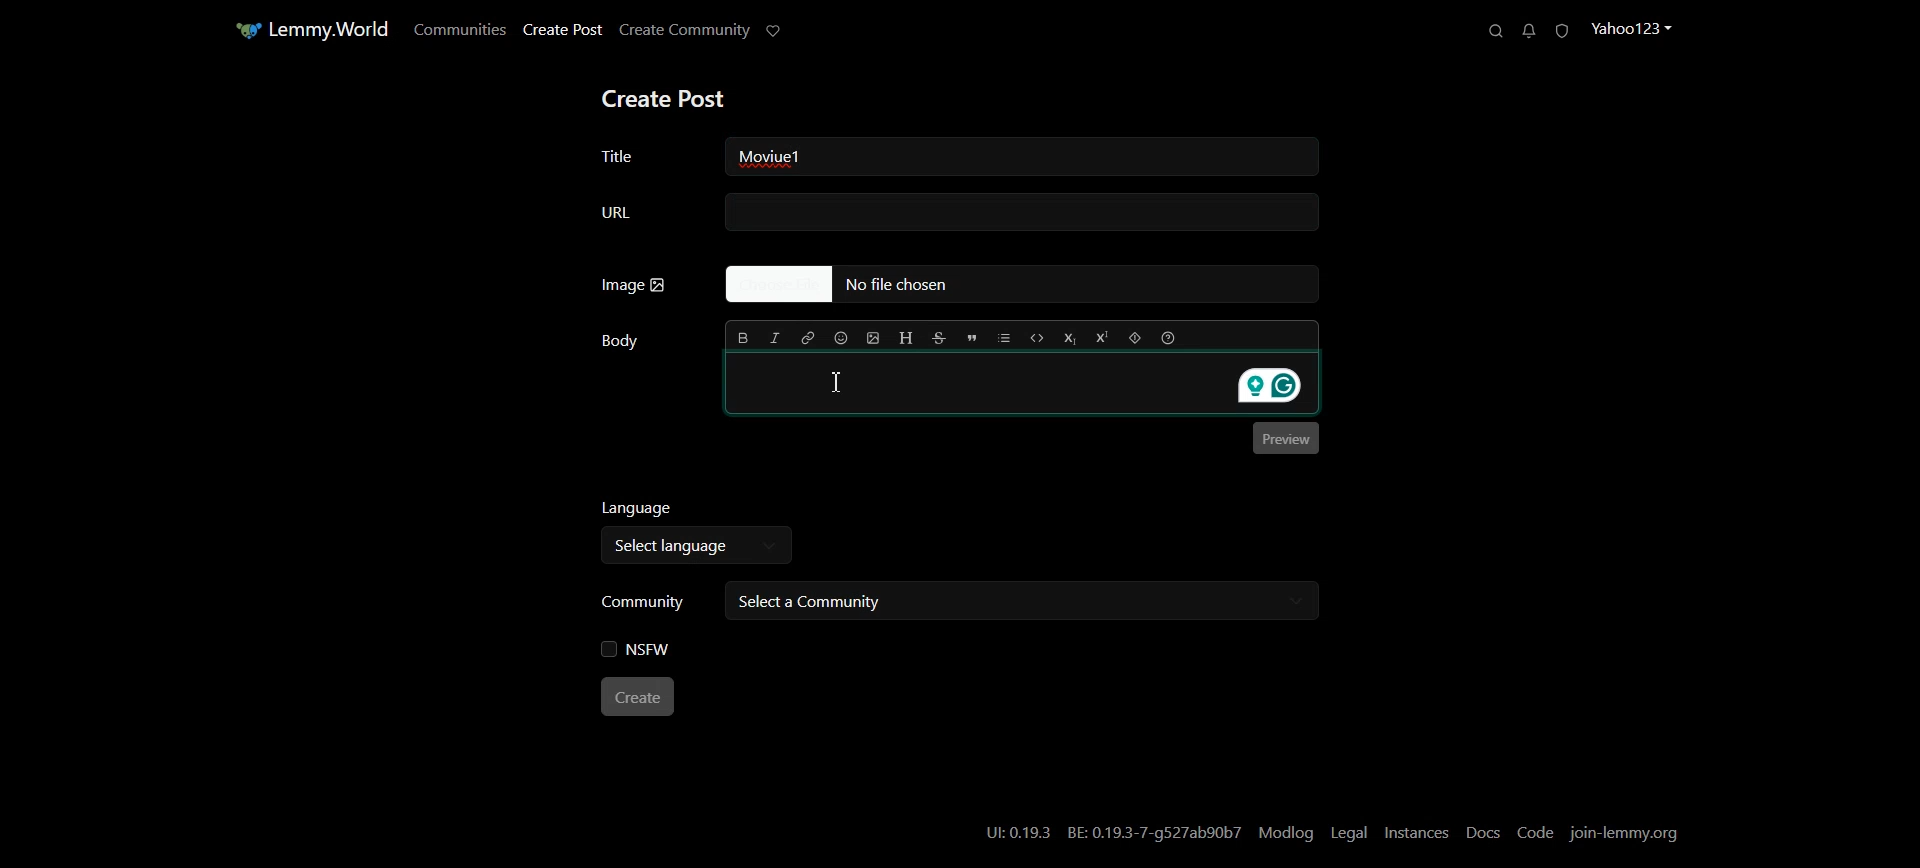 The image size is (1920, 868). What do you see at coordinates (1135, 337) in the screenshot?
I see `Spoiler` at bounding box center [1135, 337].